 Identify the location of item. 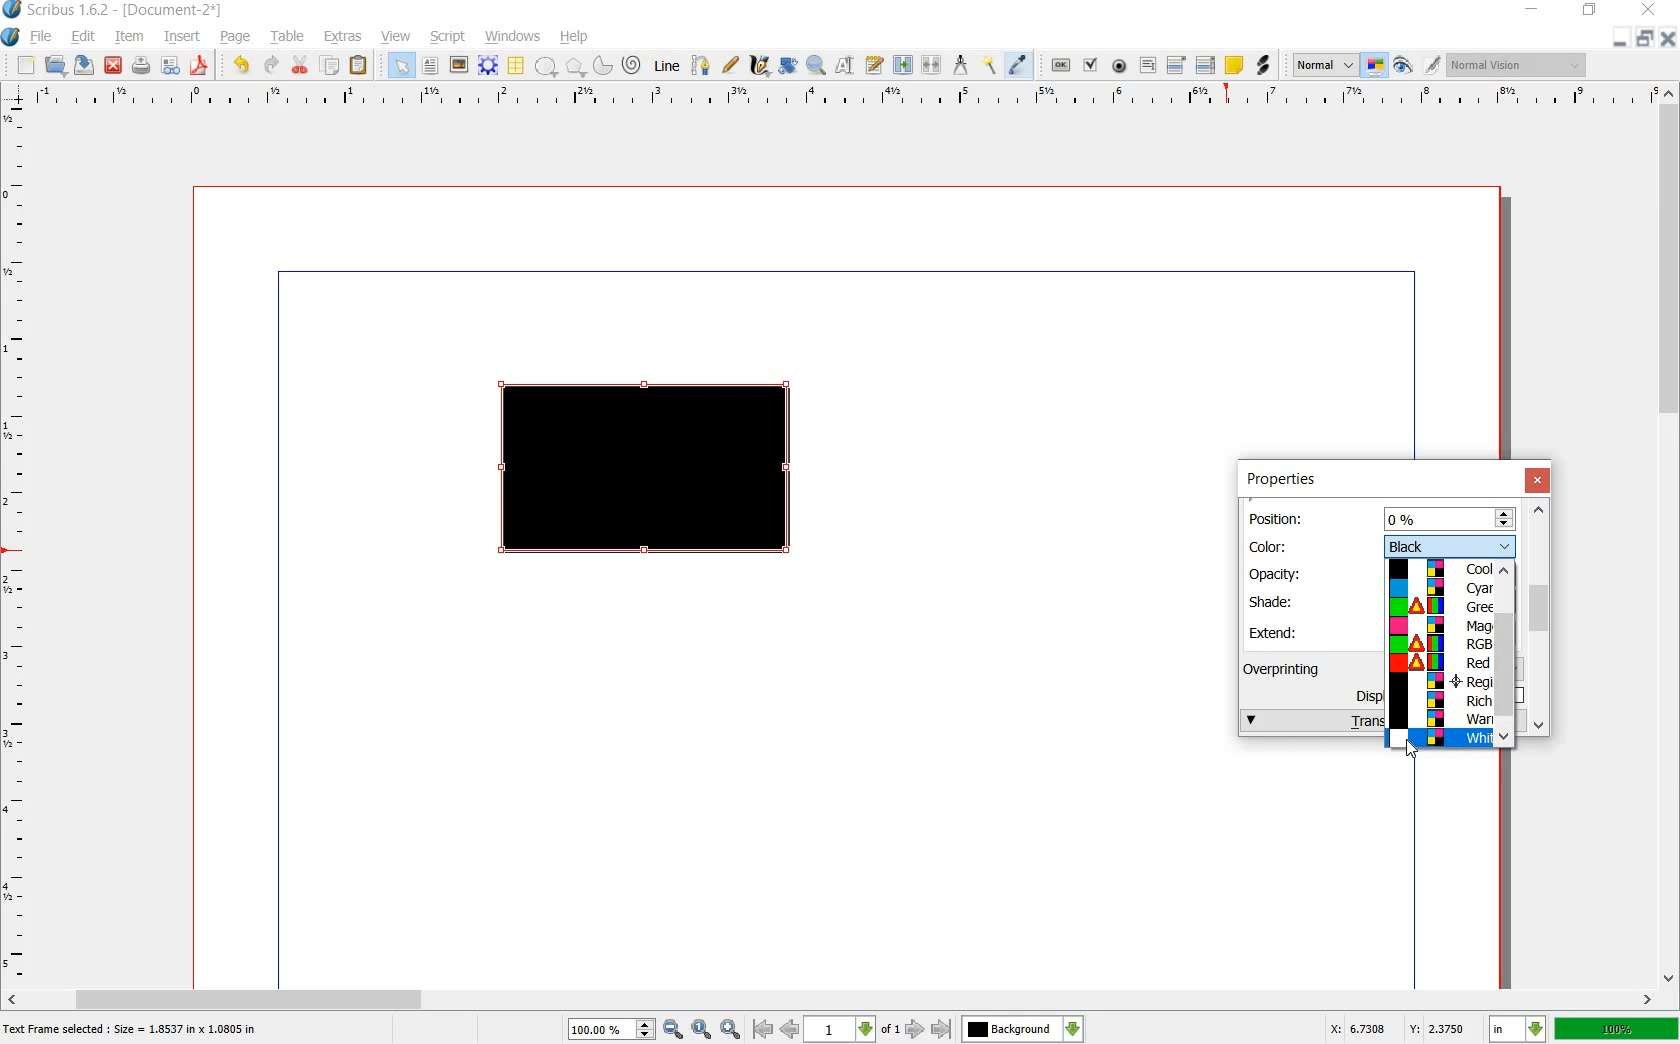
(128, 39).